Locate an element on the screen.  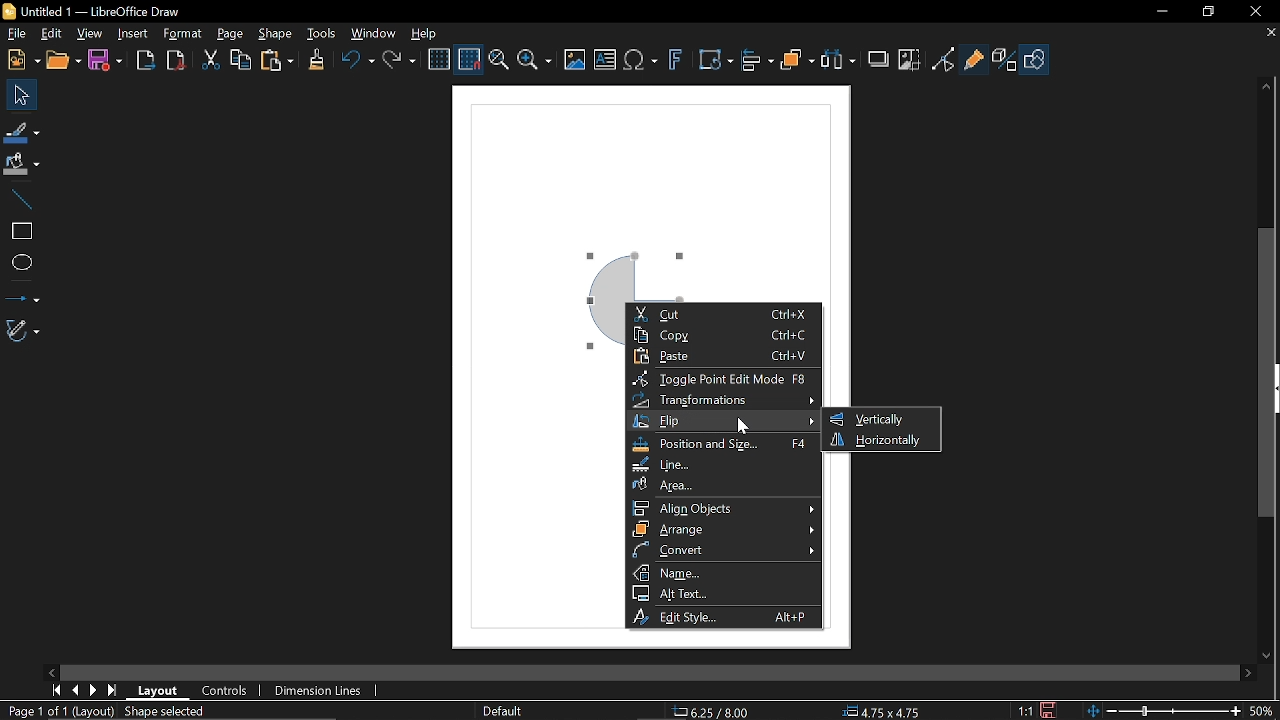
Fill color is located at coordinates (22, 166).